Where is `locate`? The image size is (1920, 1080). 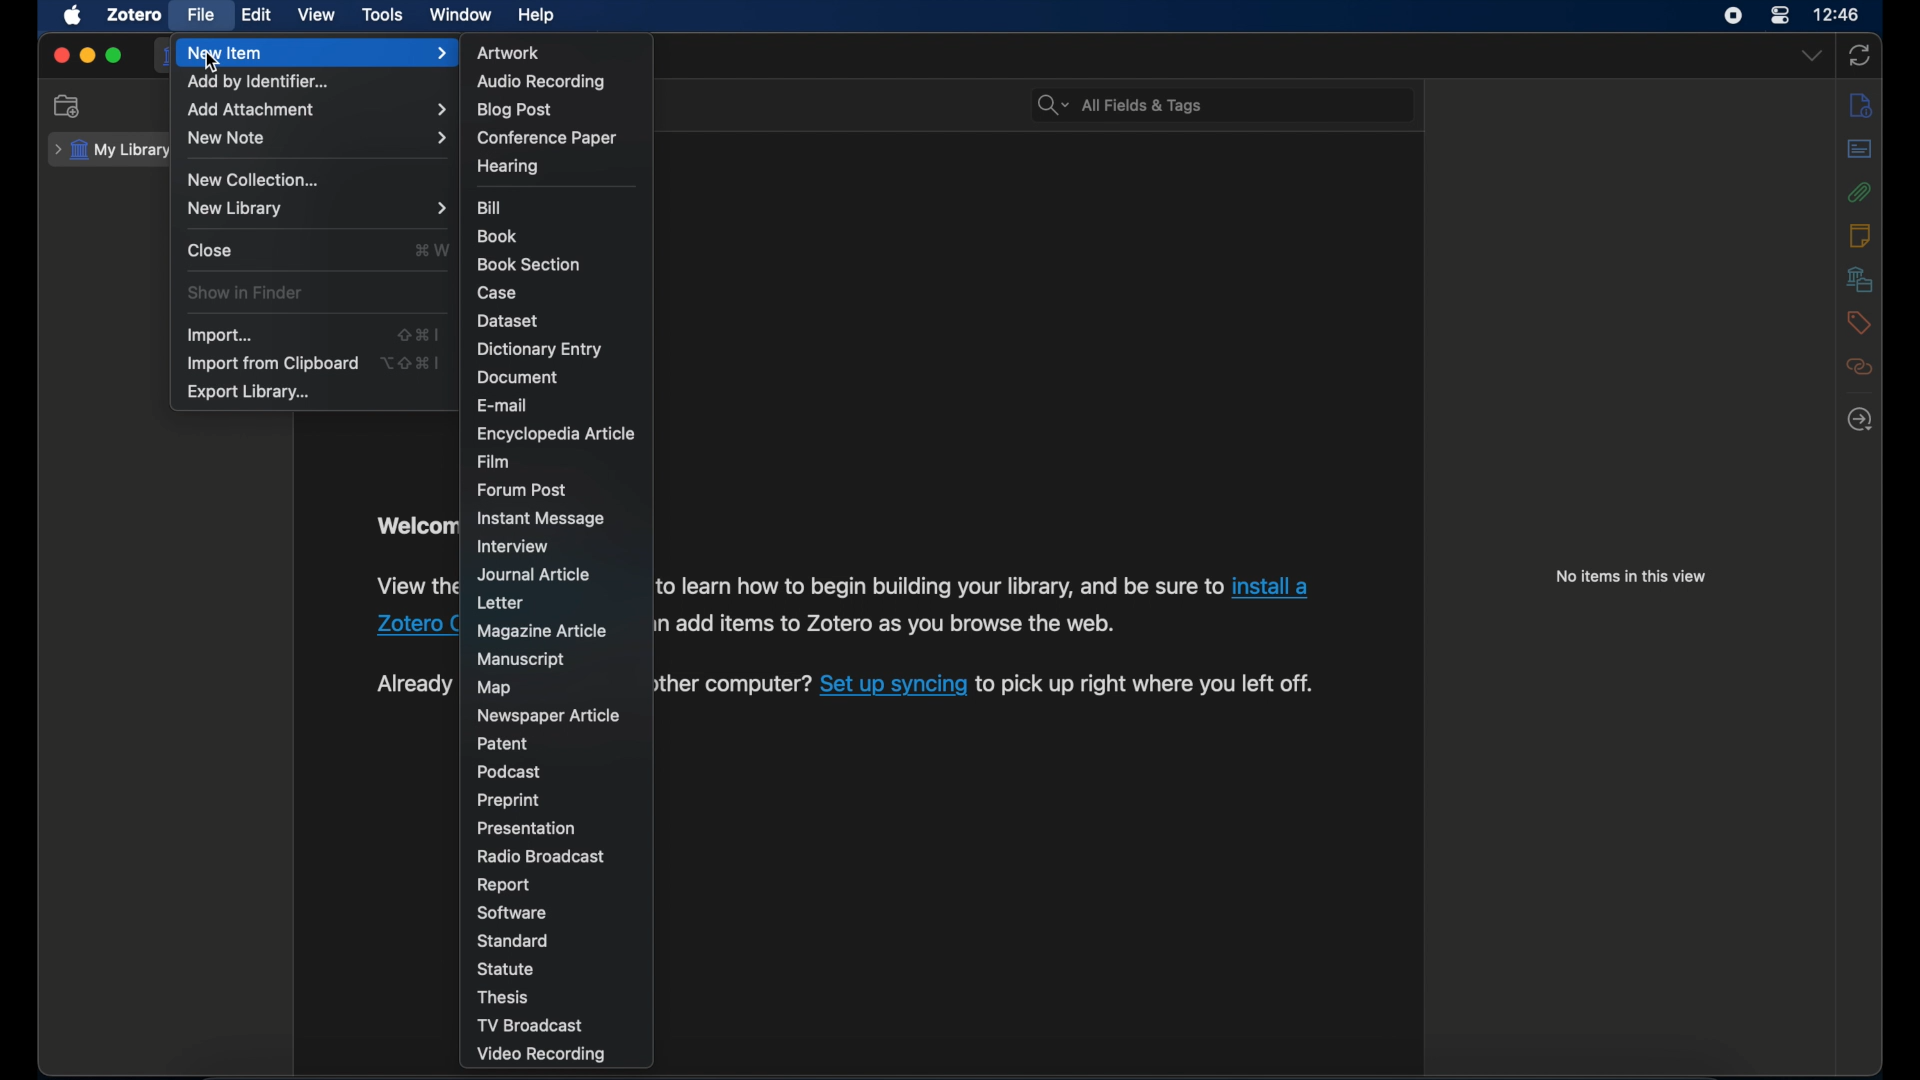 locate is located at coordinates (1860, 418).